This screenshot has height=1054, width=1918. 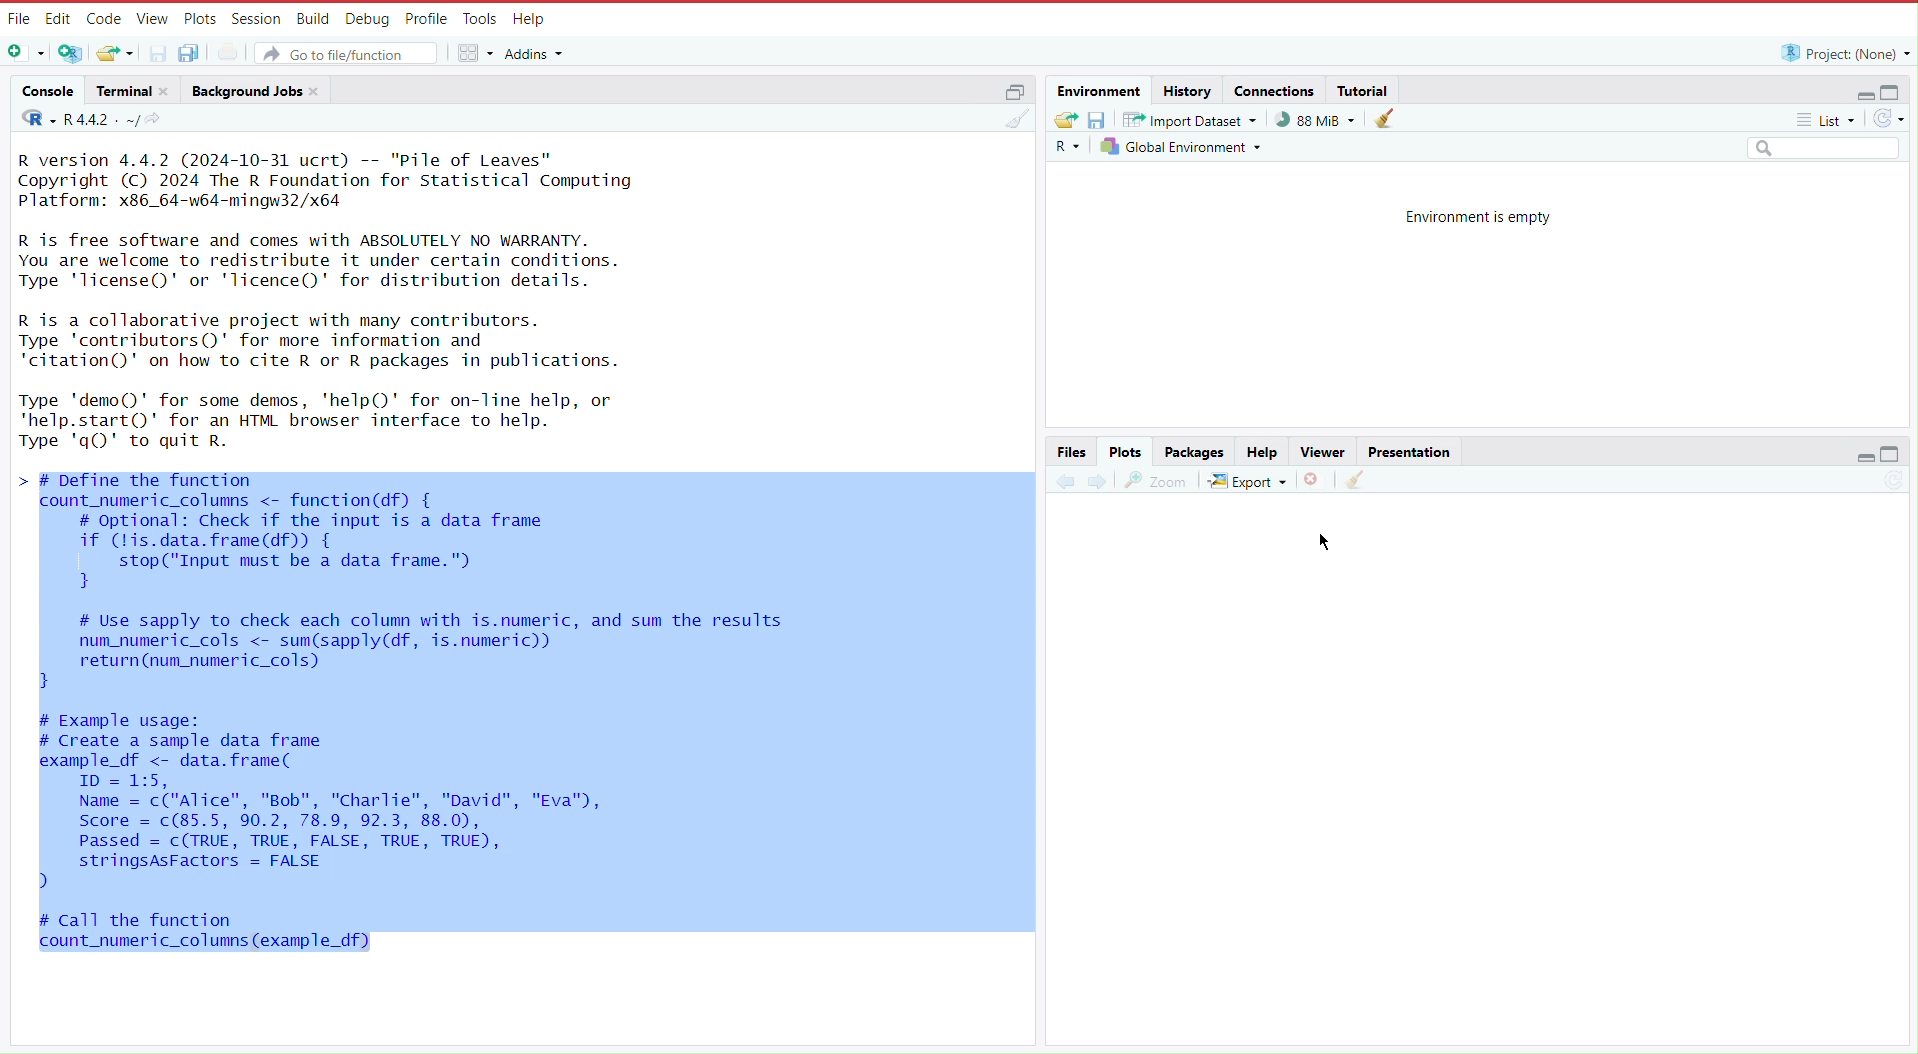 I want to click on Edit, so click(x=58, y=18).